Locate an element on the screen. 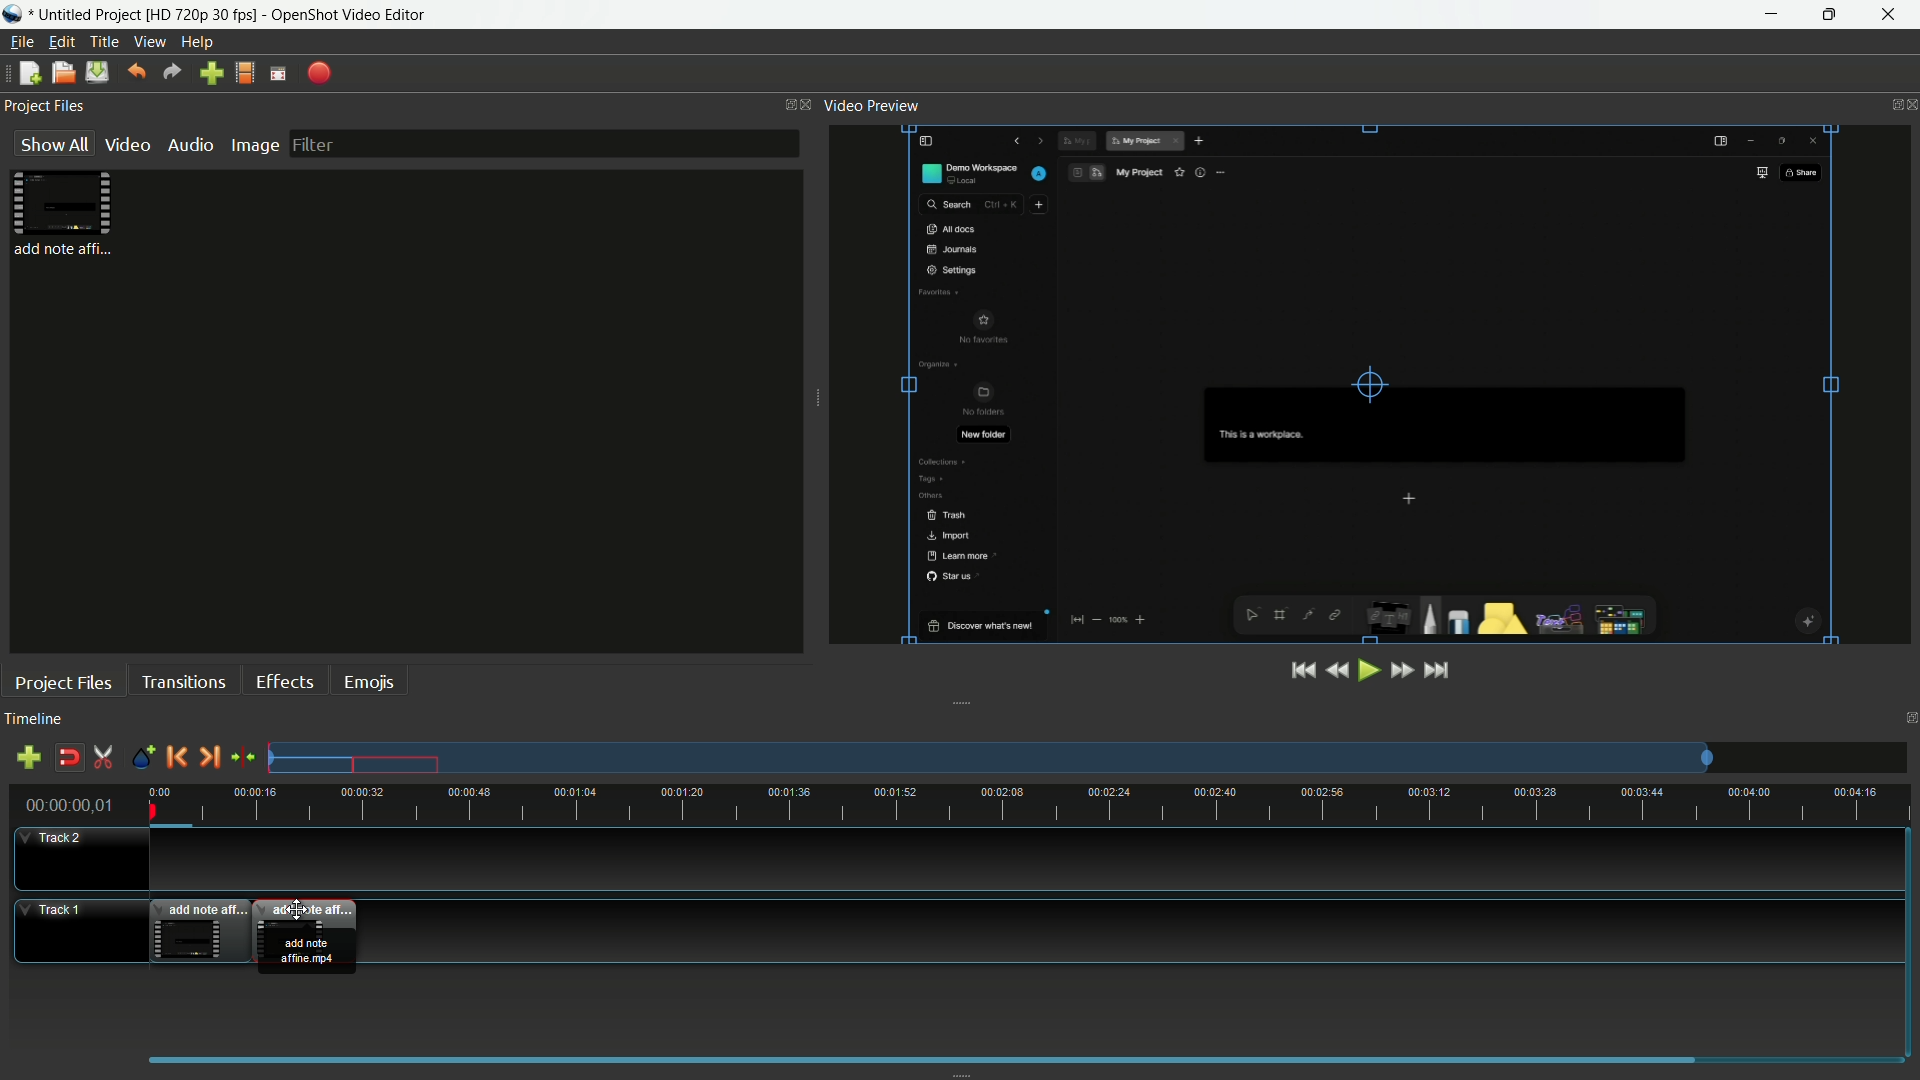 This screenshot has height=1080, width=1920. effects is located at coordinates (284, 682).